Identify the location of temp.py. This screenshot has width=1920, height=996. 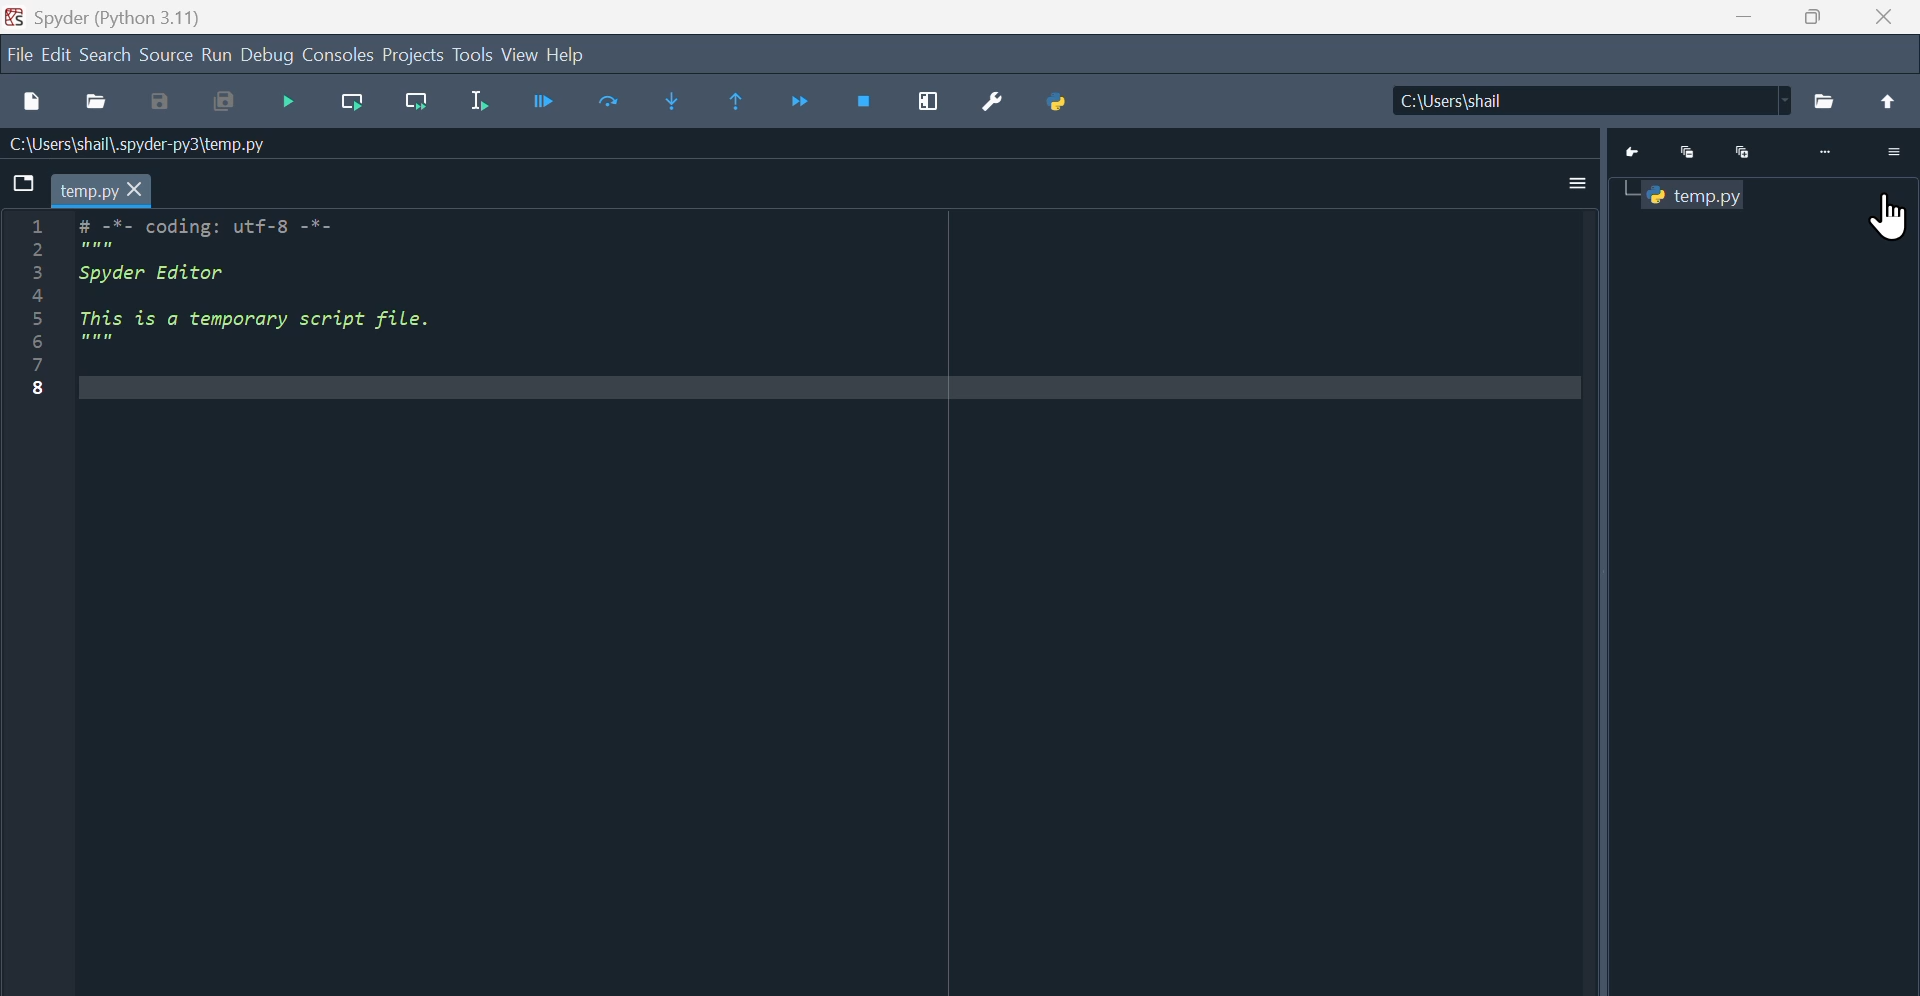
(90, 190).